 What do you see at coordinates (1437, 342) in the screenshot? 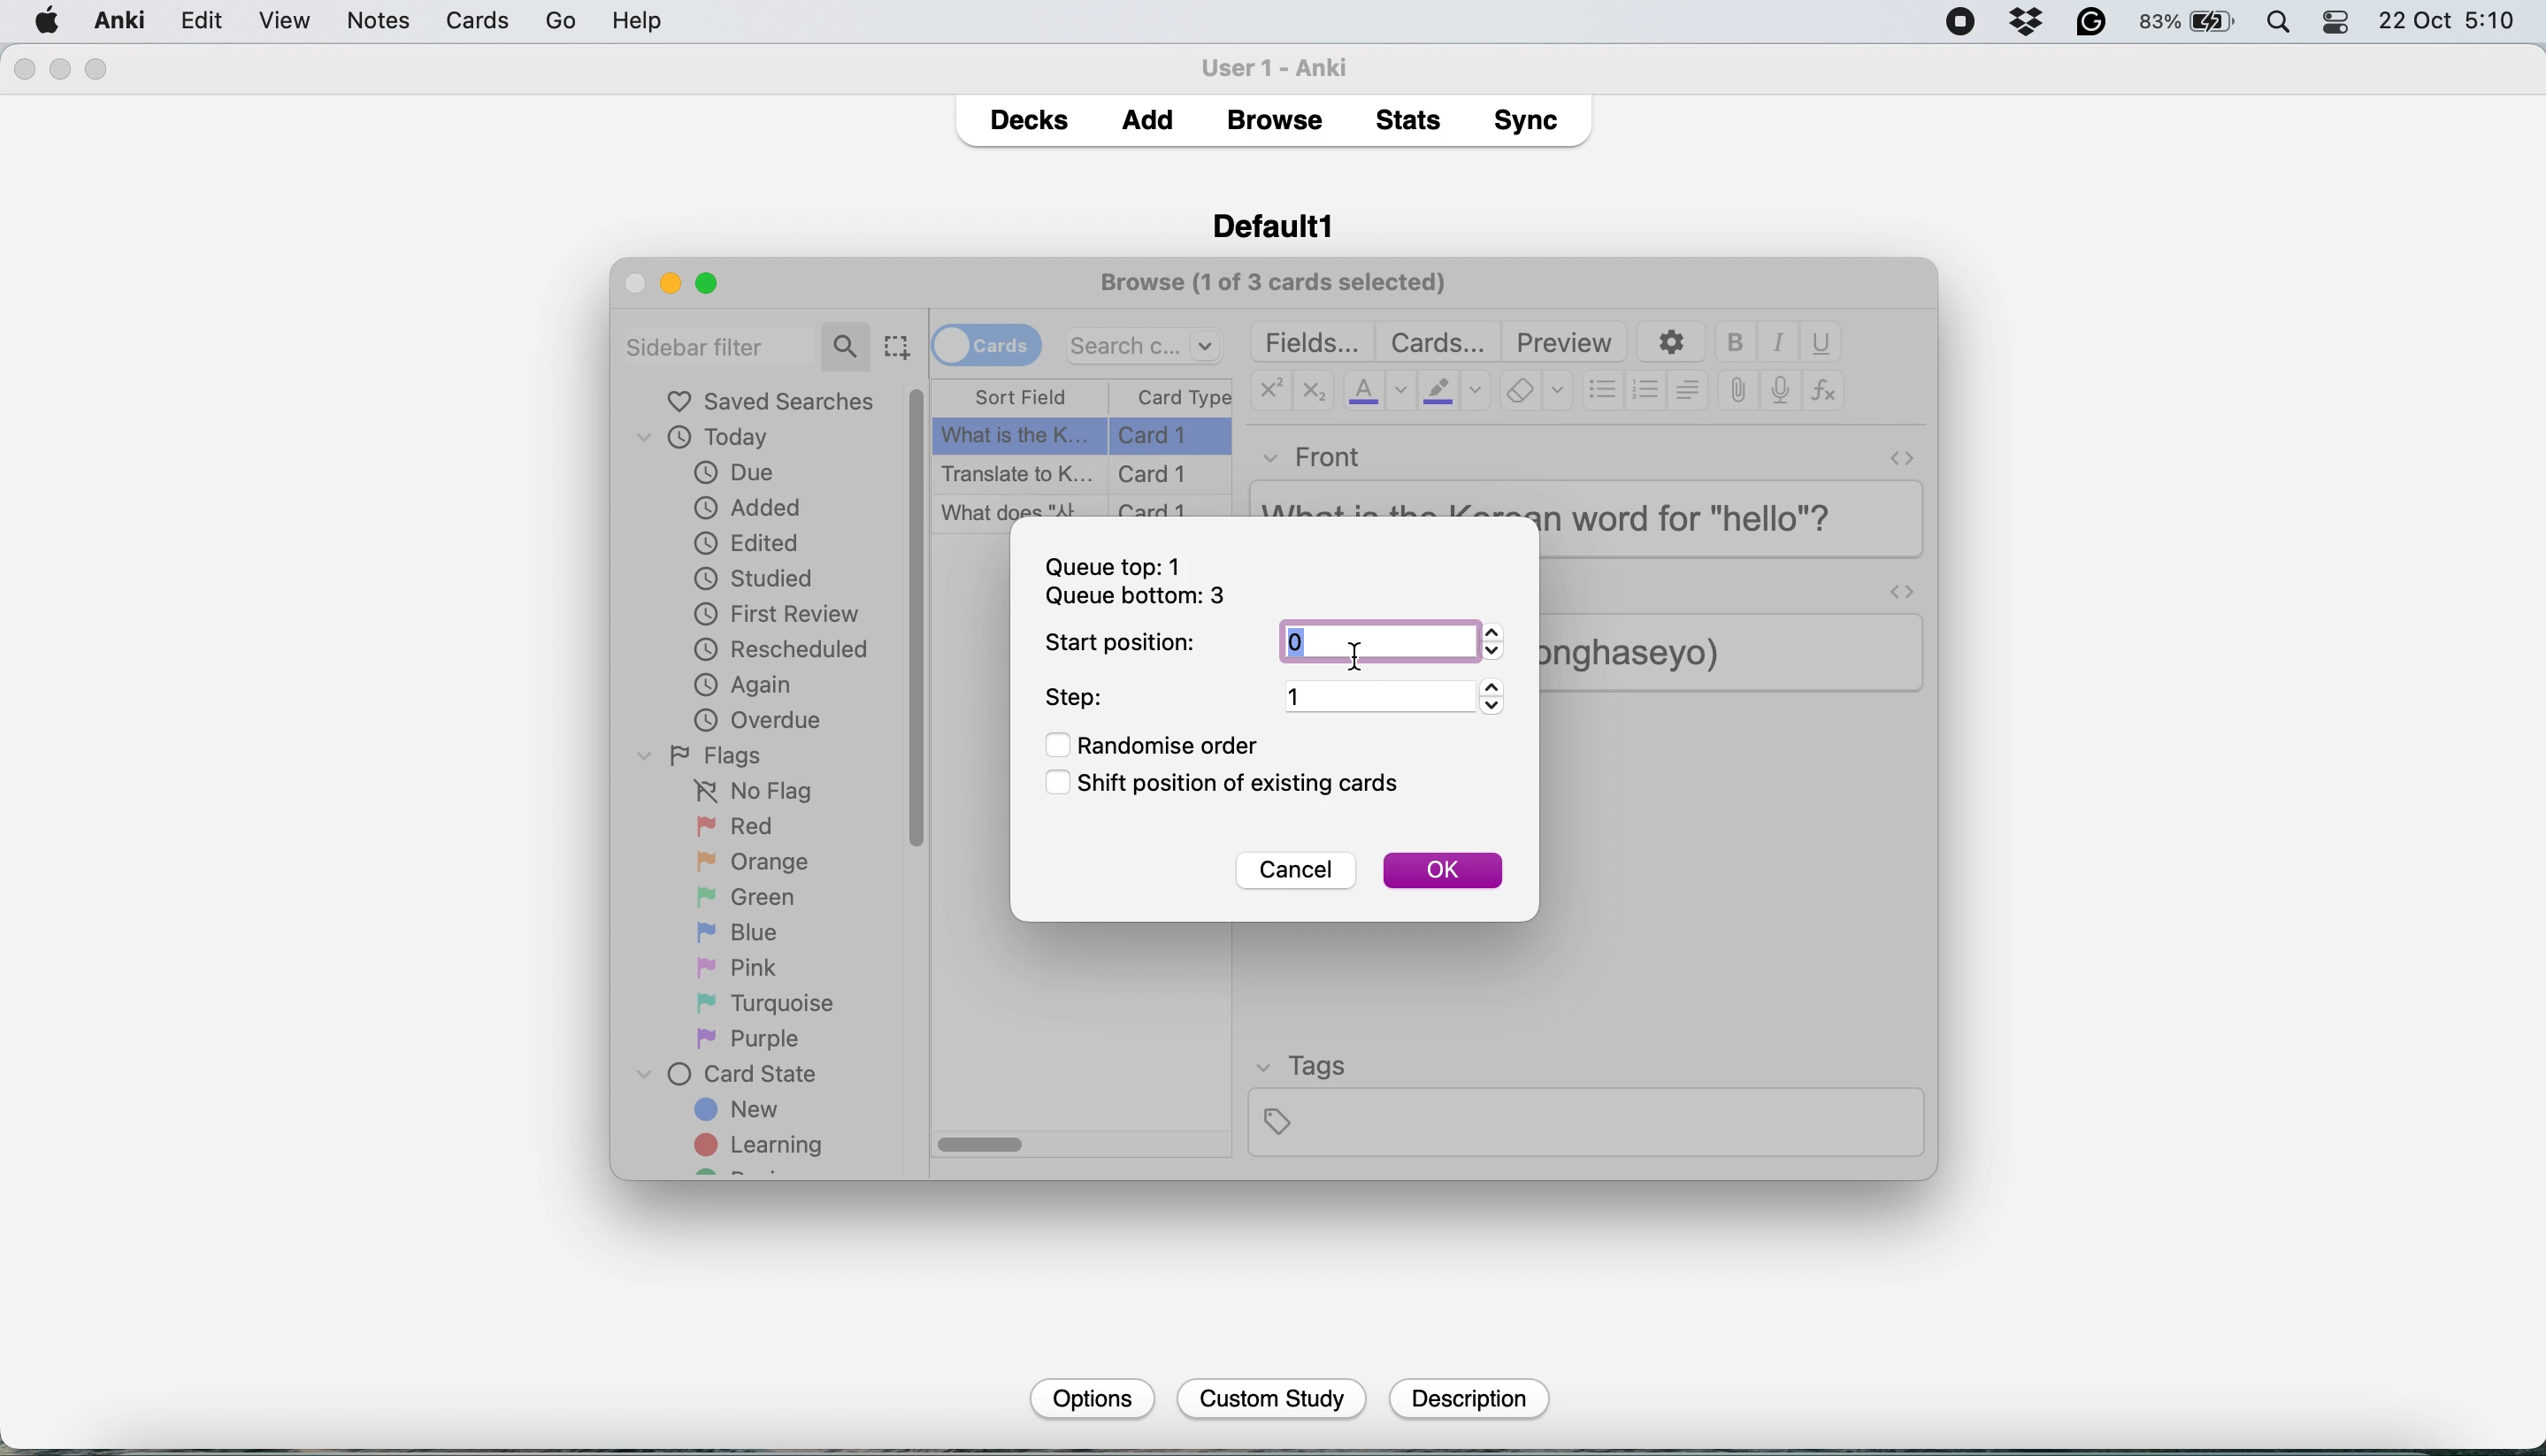
I see `cards` at bounding box center [1437, 342].